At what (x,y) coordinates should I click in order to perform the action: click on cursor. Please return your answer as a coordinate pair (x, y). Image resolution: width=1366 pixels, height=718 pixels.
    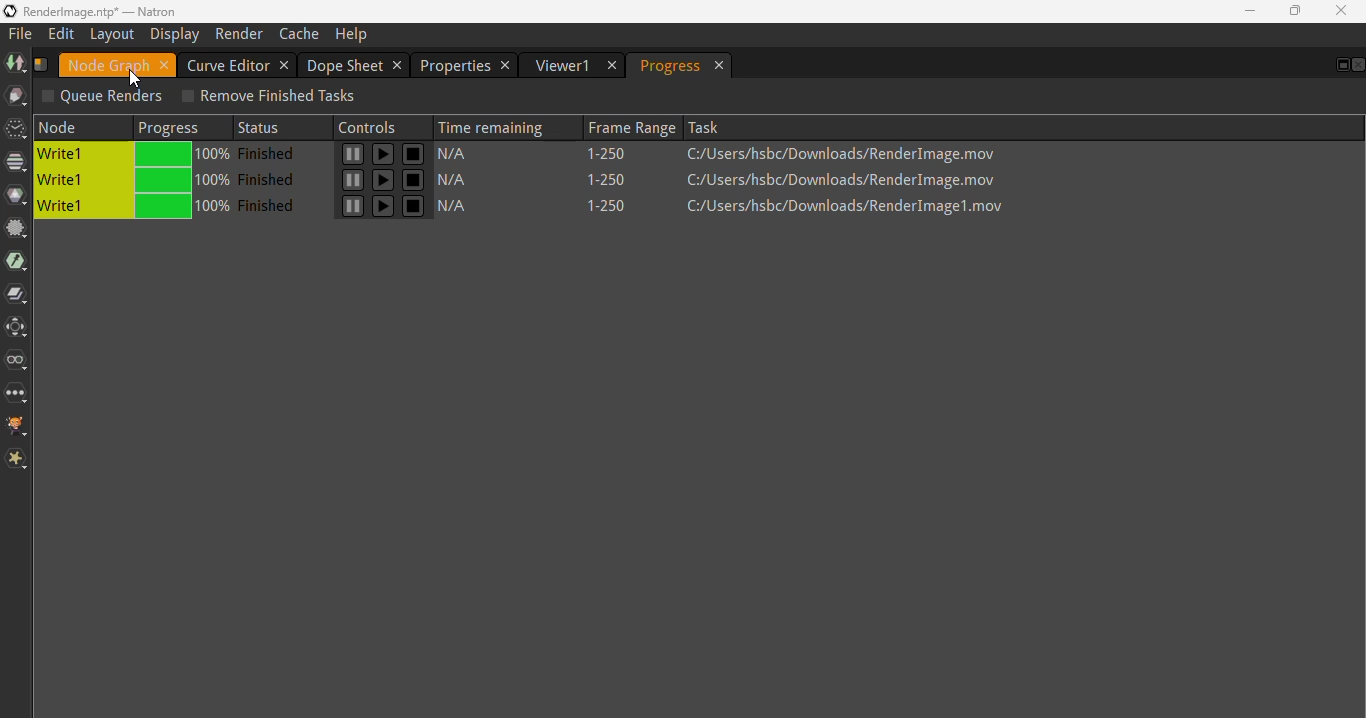
    Looking at the image, I should click on (136, 79).